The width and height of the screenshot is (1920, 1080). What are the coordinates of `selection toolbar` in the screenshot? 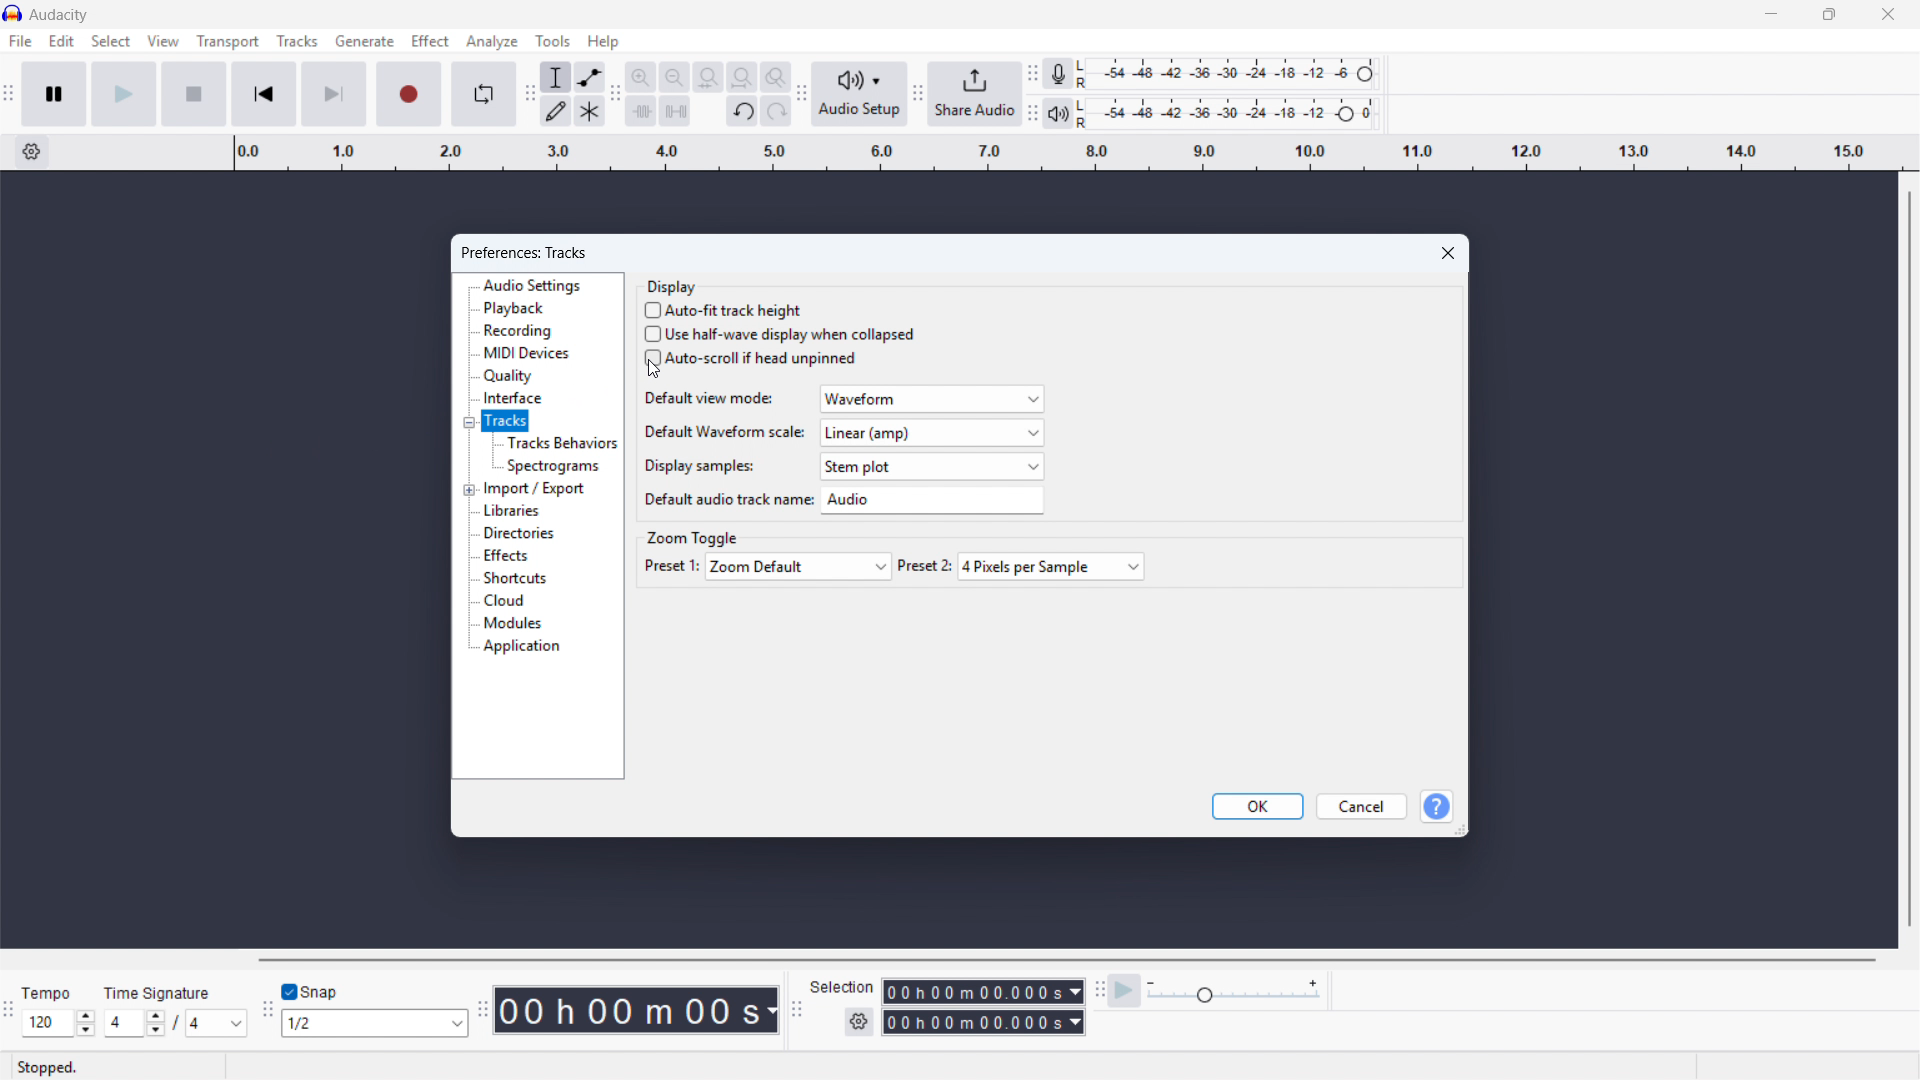 It's located at (795, 1012).